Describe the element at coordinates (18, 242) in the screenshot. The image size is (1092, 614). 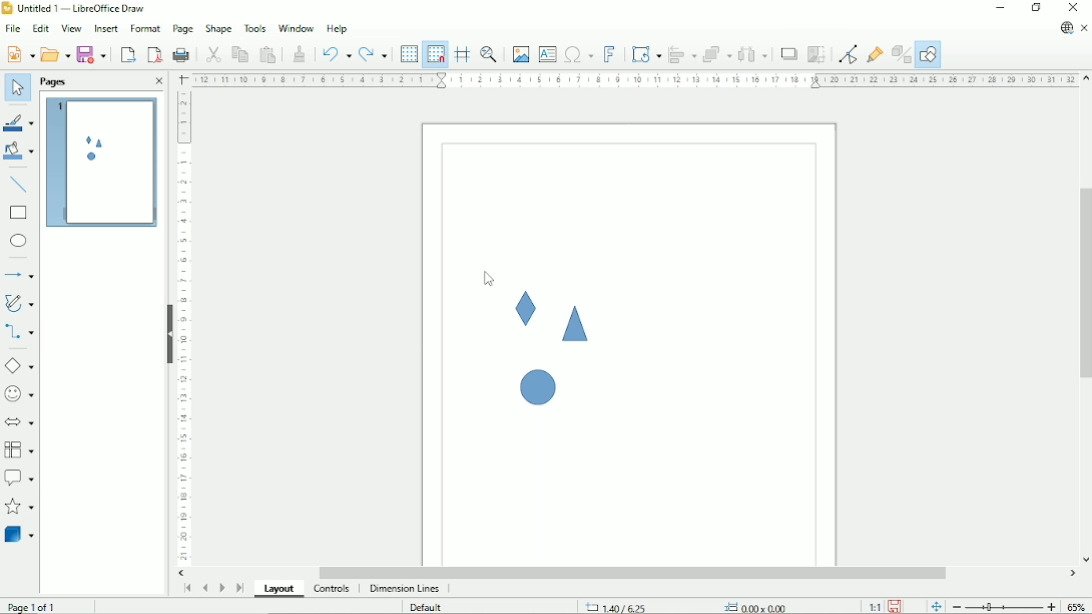
I see `Ellipse` at that location.